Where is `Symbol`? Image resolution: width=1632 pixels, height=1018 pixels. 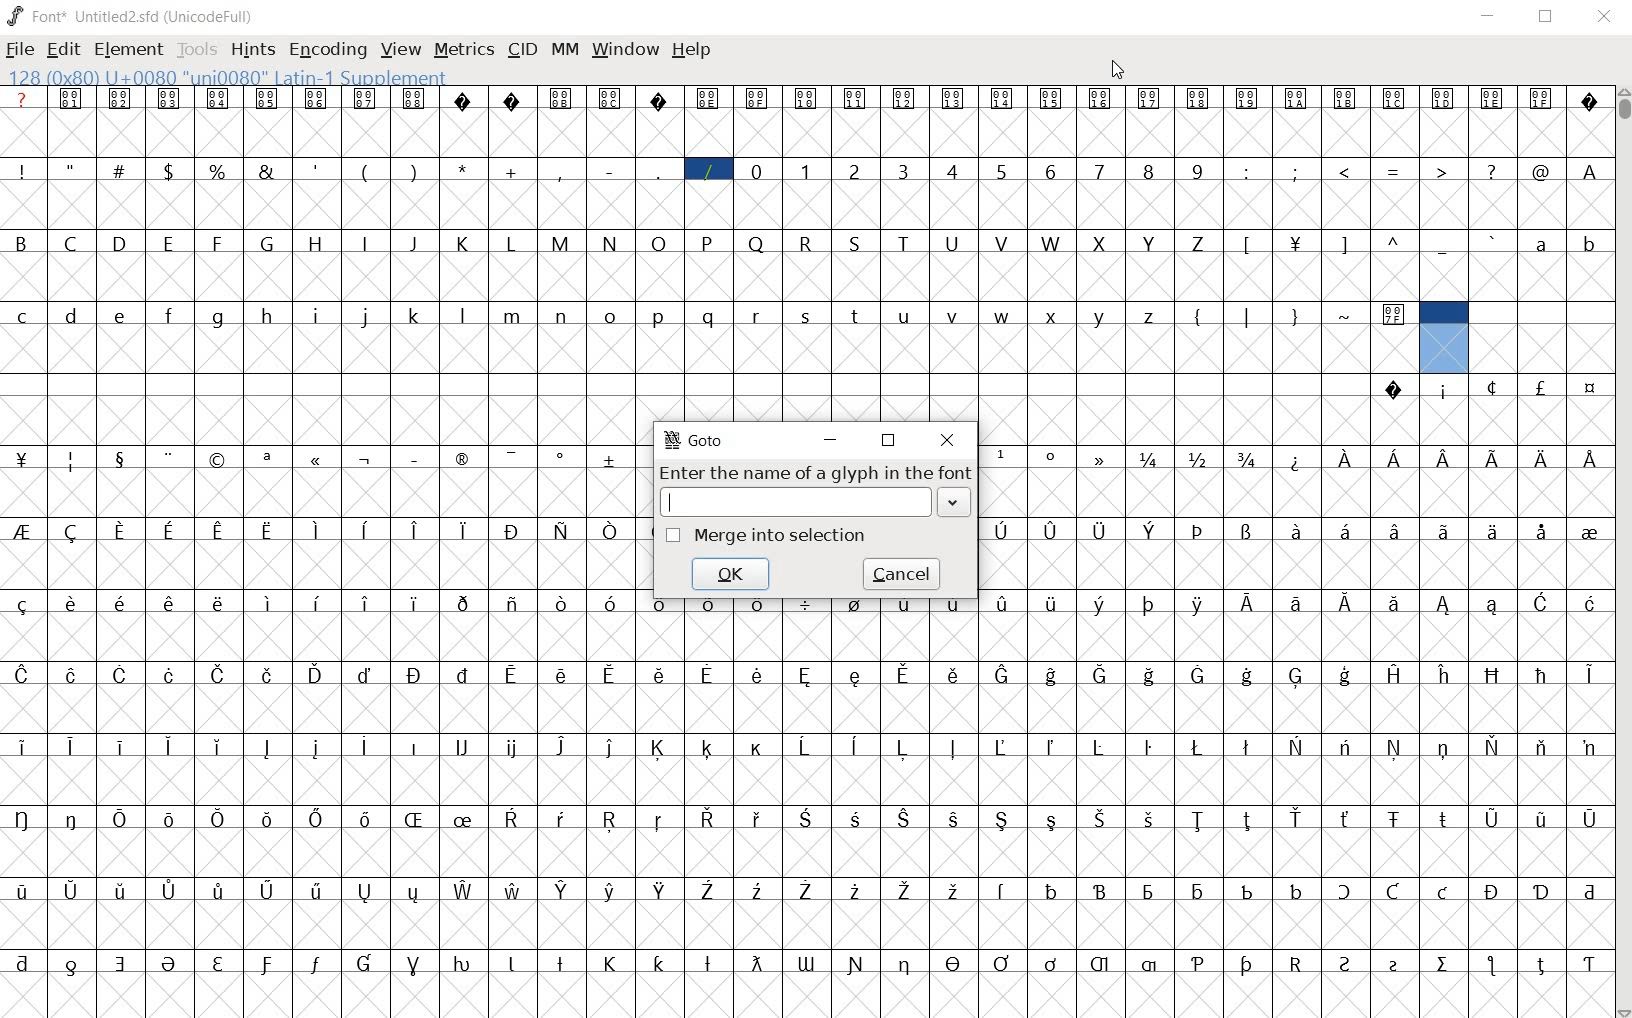 Symbol is located at coordinates (806, 601).